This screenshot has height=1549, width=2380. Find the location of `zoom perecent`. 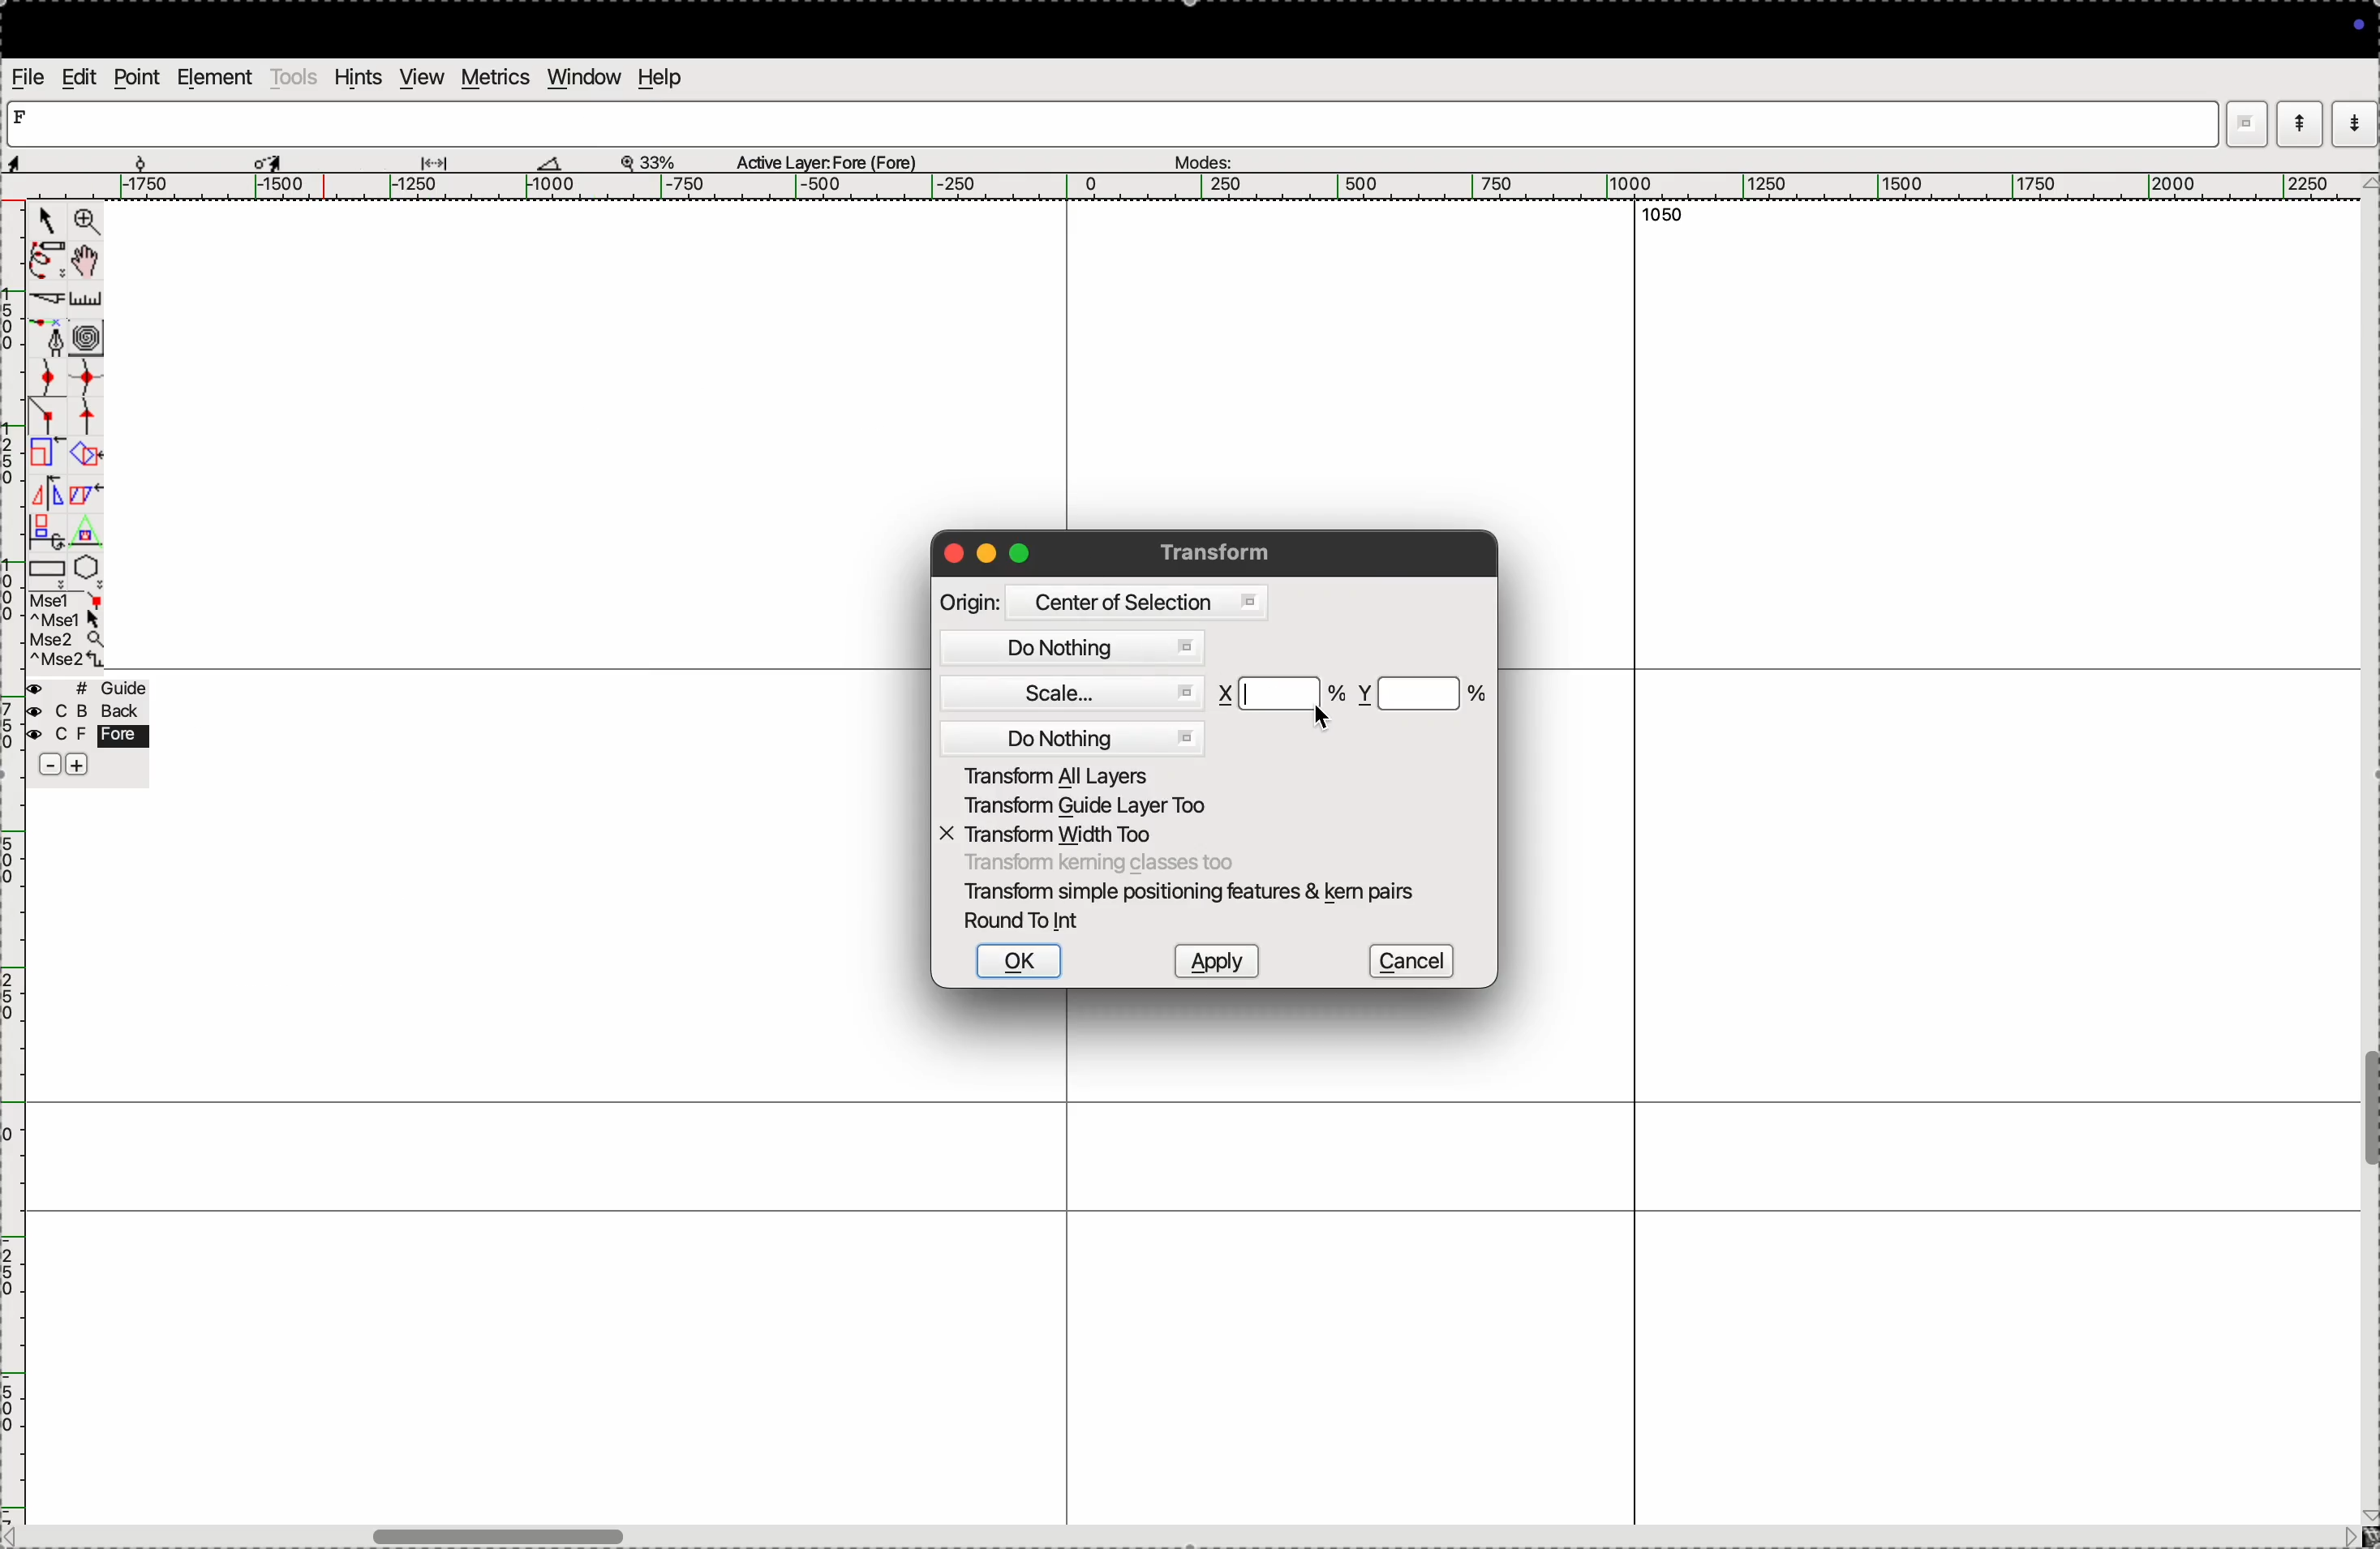

zoom perecent is located at coordinates (649, 159).